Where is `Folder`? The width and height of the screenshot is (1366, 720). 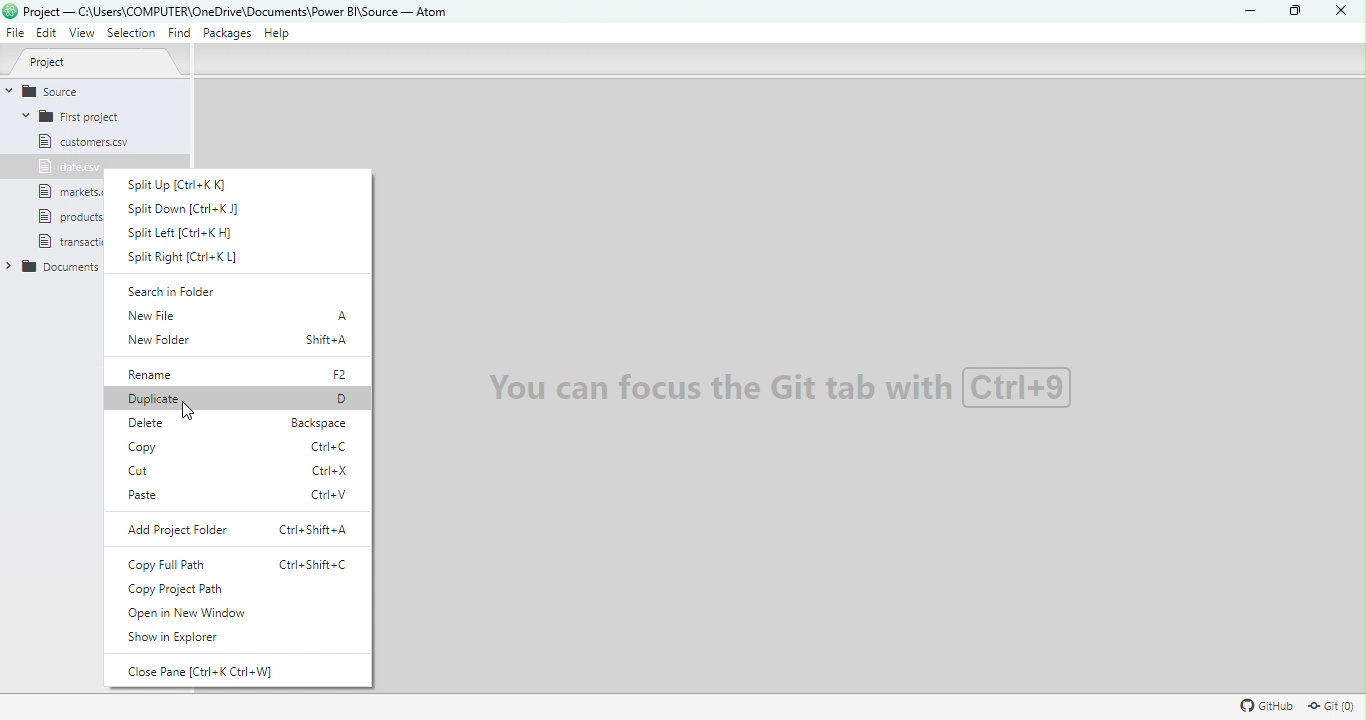
Folder is located at coordinates (79, 116).